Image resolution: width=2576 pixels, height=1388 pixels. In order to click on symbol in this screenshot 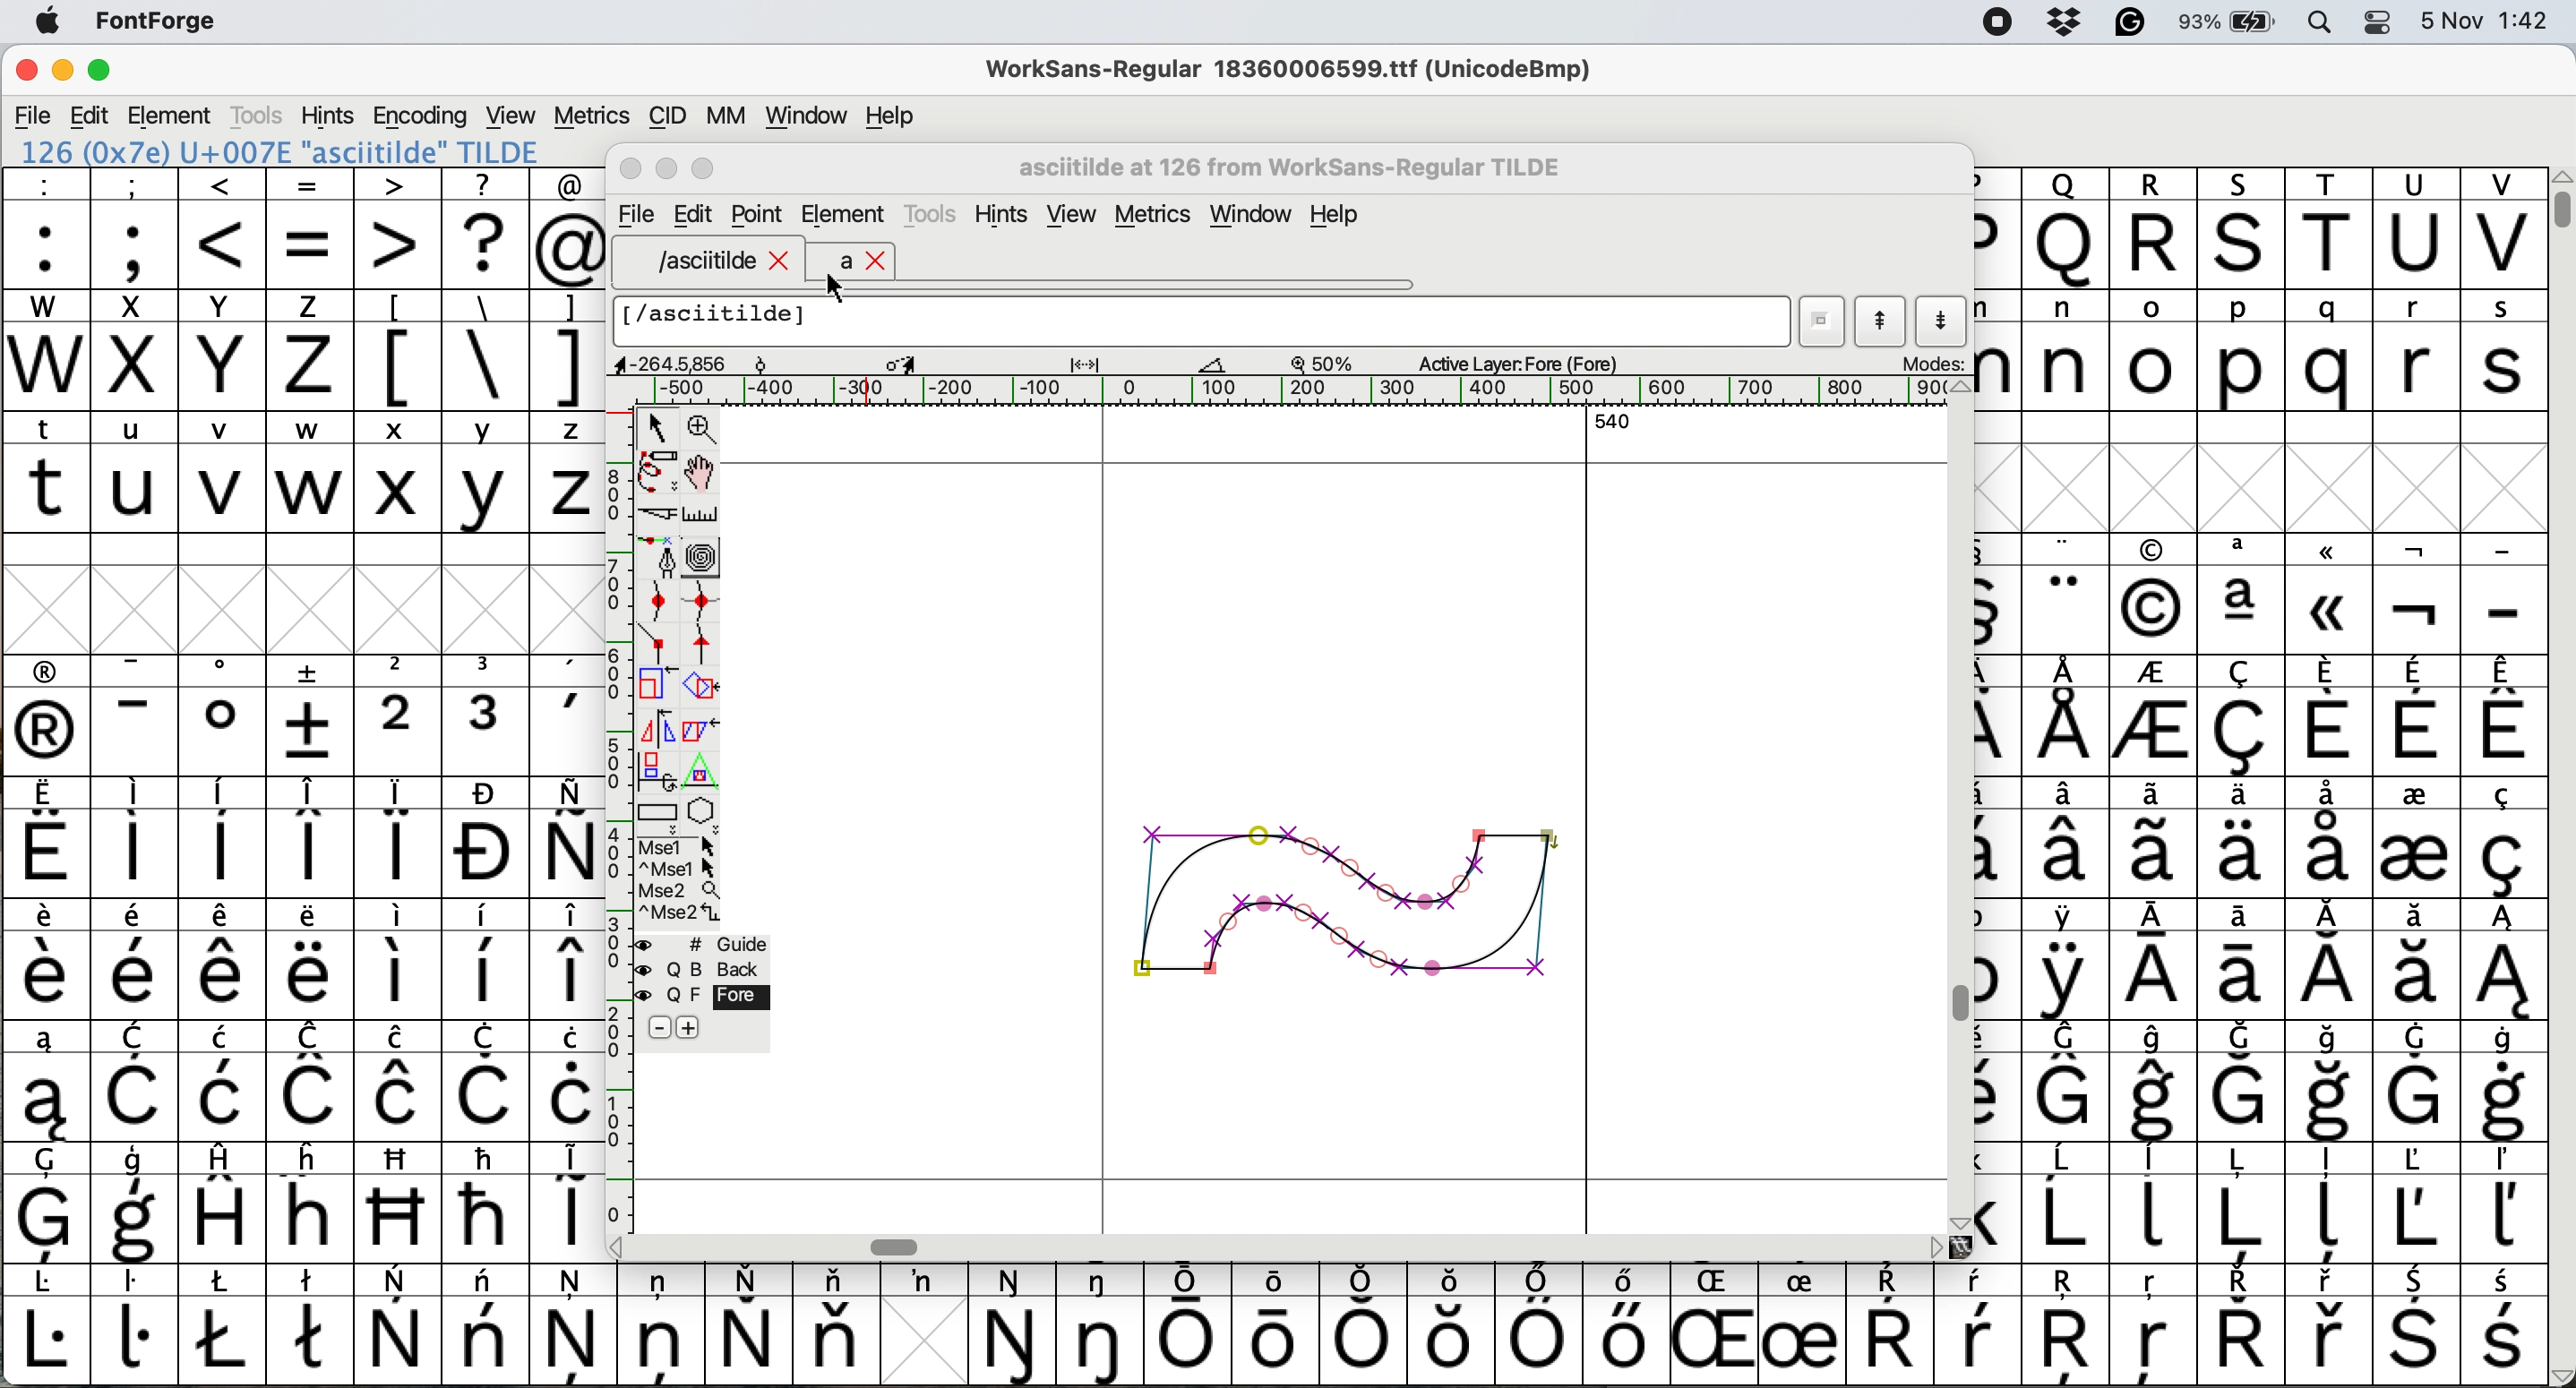, I will do `click(133, 838)`.